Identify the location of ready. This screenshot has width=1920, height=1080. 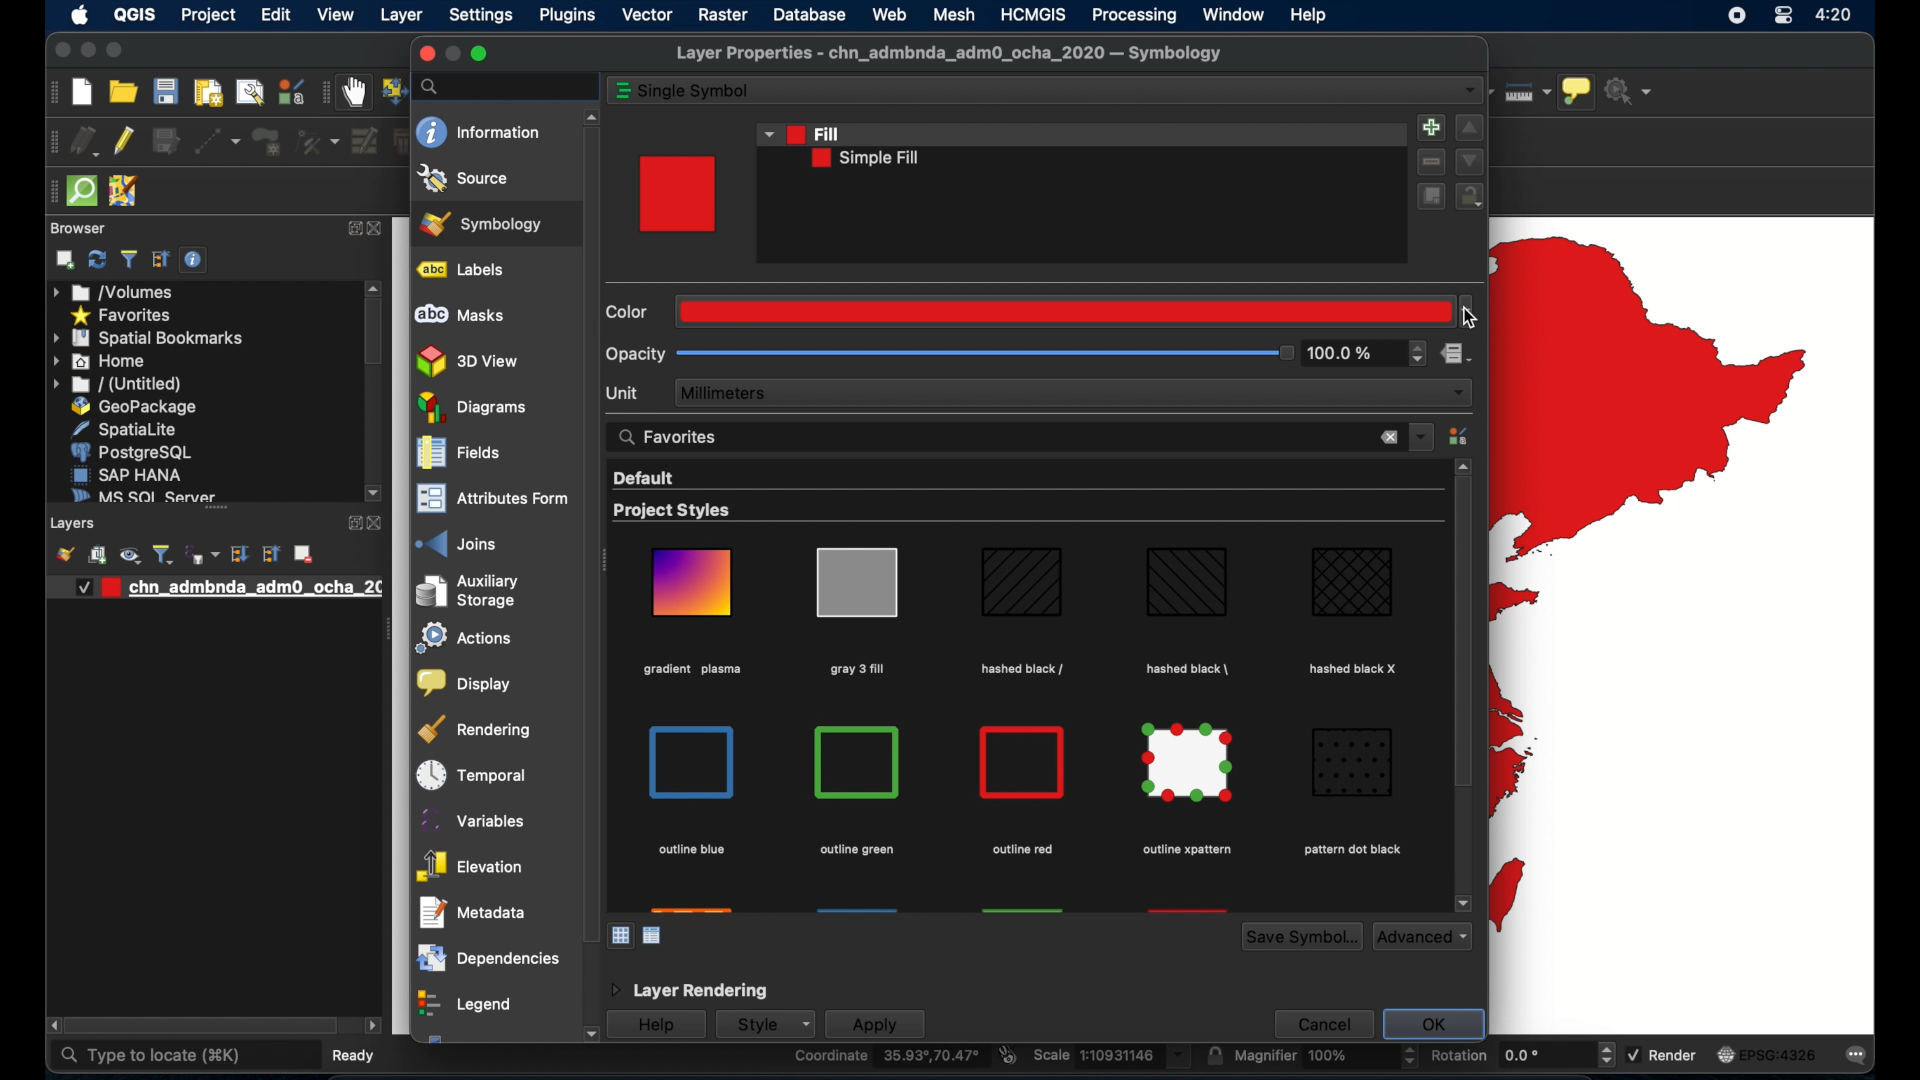
(359, 1054).